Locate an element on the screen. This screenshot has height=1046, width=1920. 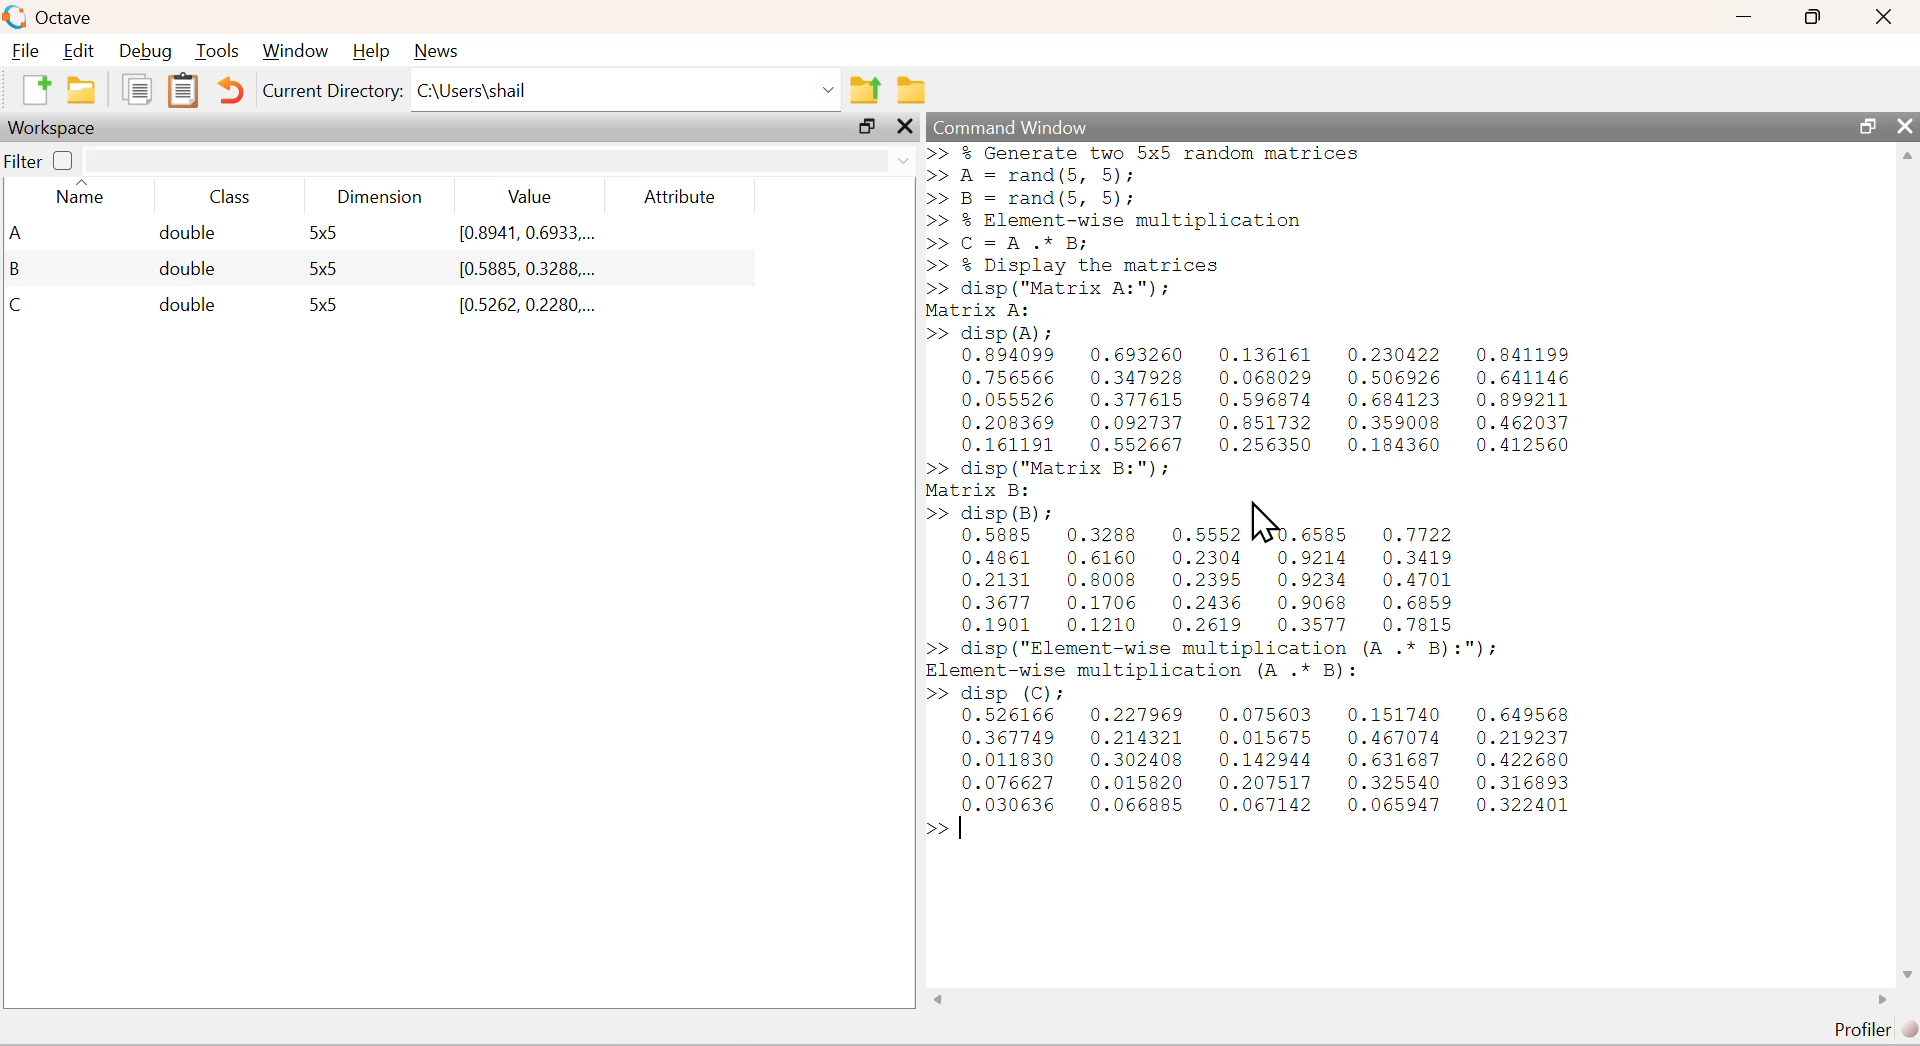
Edit is located at coordinates (84, 49).